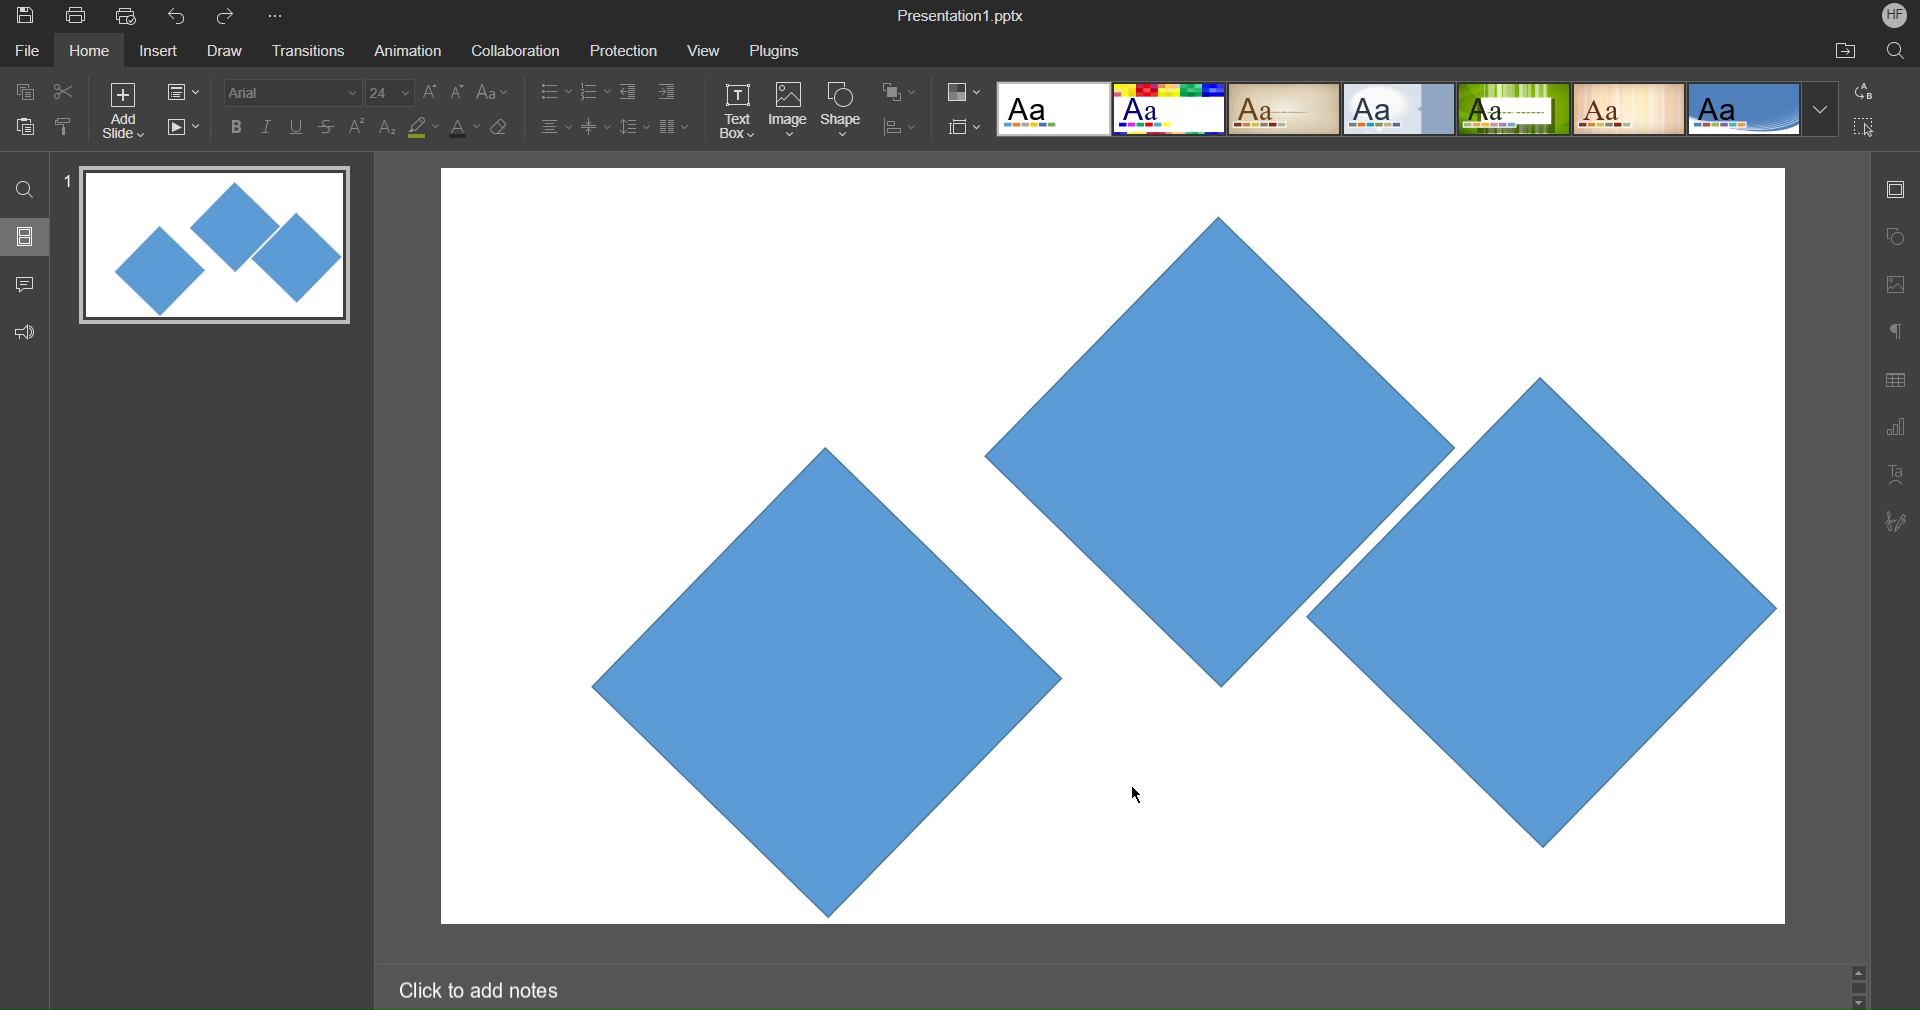 The height and width of the screenshot is (1010, 1920). Describe the element at coordinates (1895, 15) in the screenshot. I see `Account` at that location.